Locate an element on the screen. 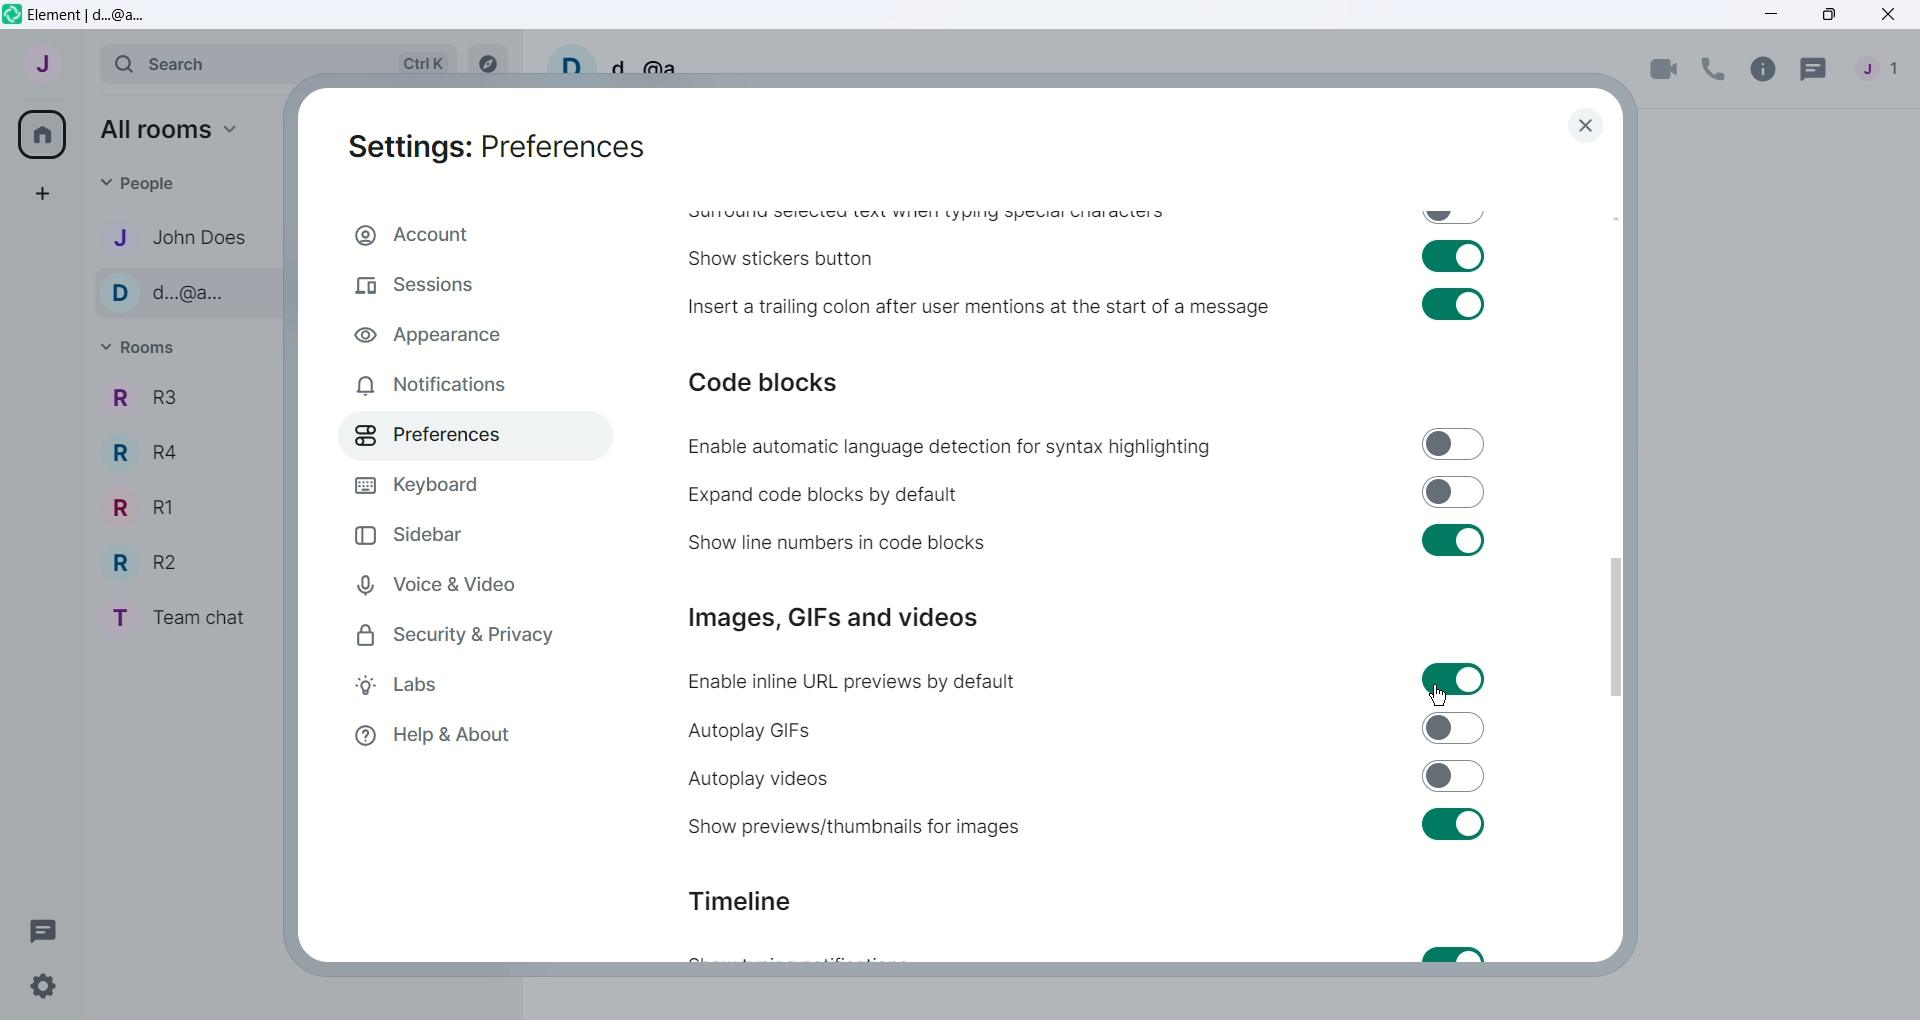 This screenshot has width=1920, height=1020. Toggle switch on for insert a trailing colon after user mentions at the start of a message is located at coordinates (1453, 304).